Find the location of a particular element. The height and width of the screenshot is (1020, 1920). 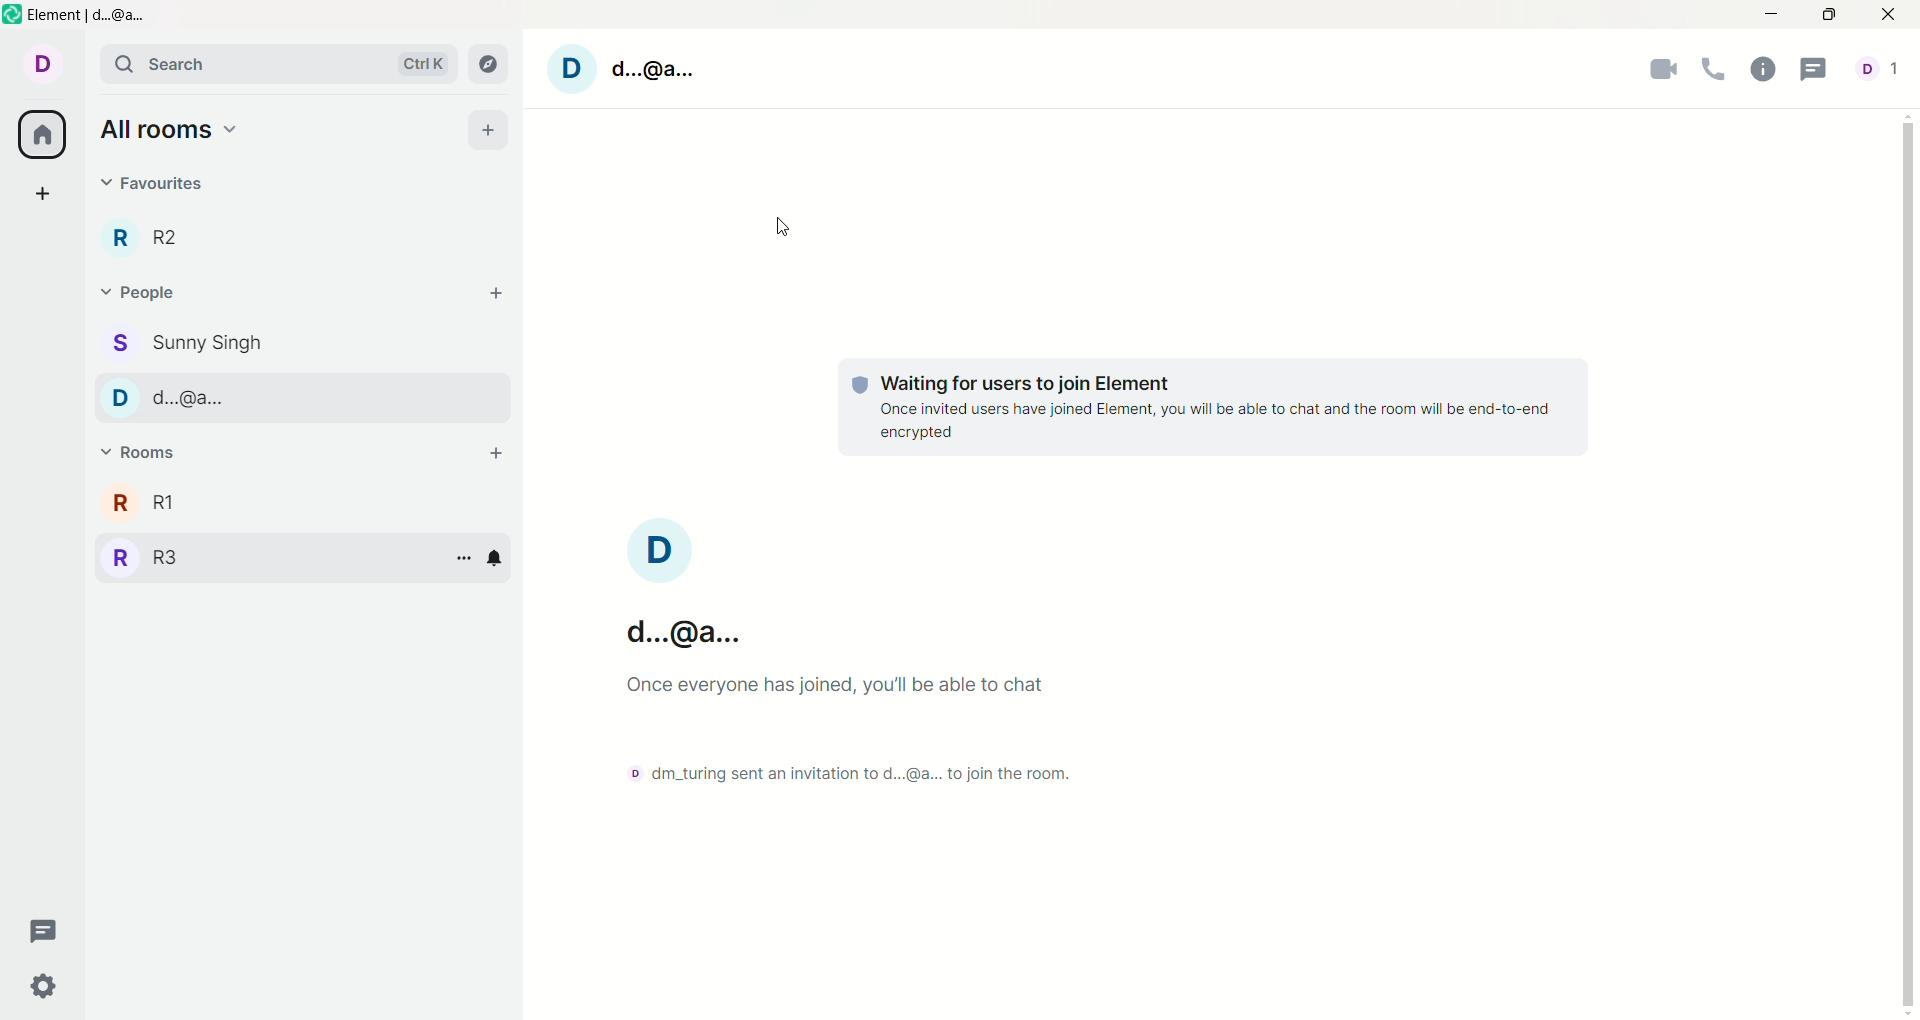

R2 room is under favorites section is located at coordinates (155, 238).